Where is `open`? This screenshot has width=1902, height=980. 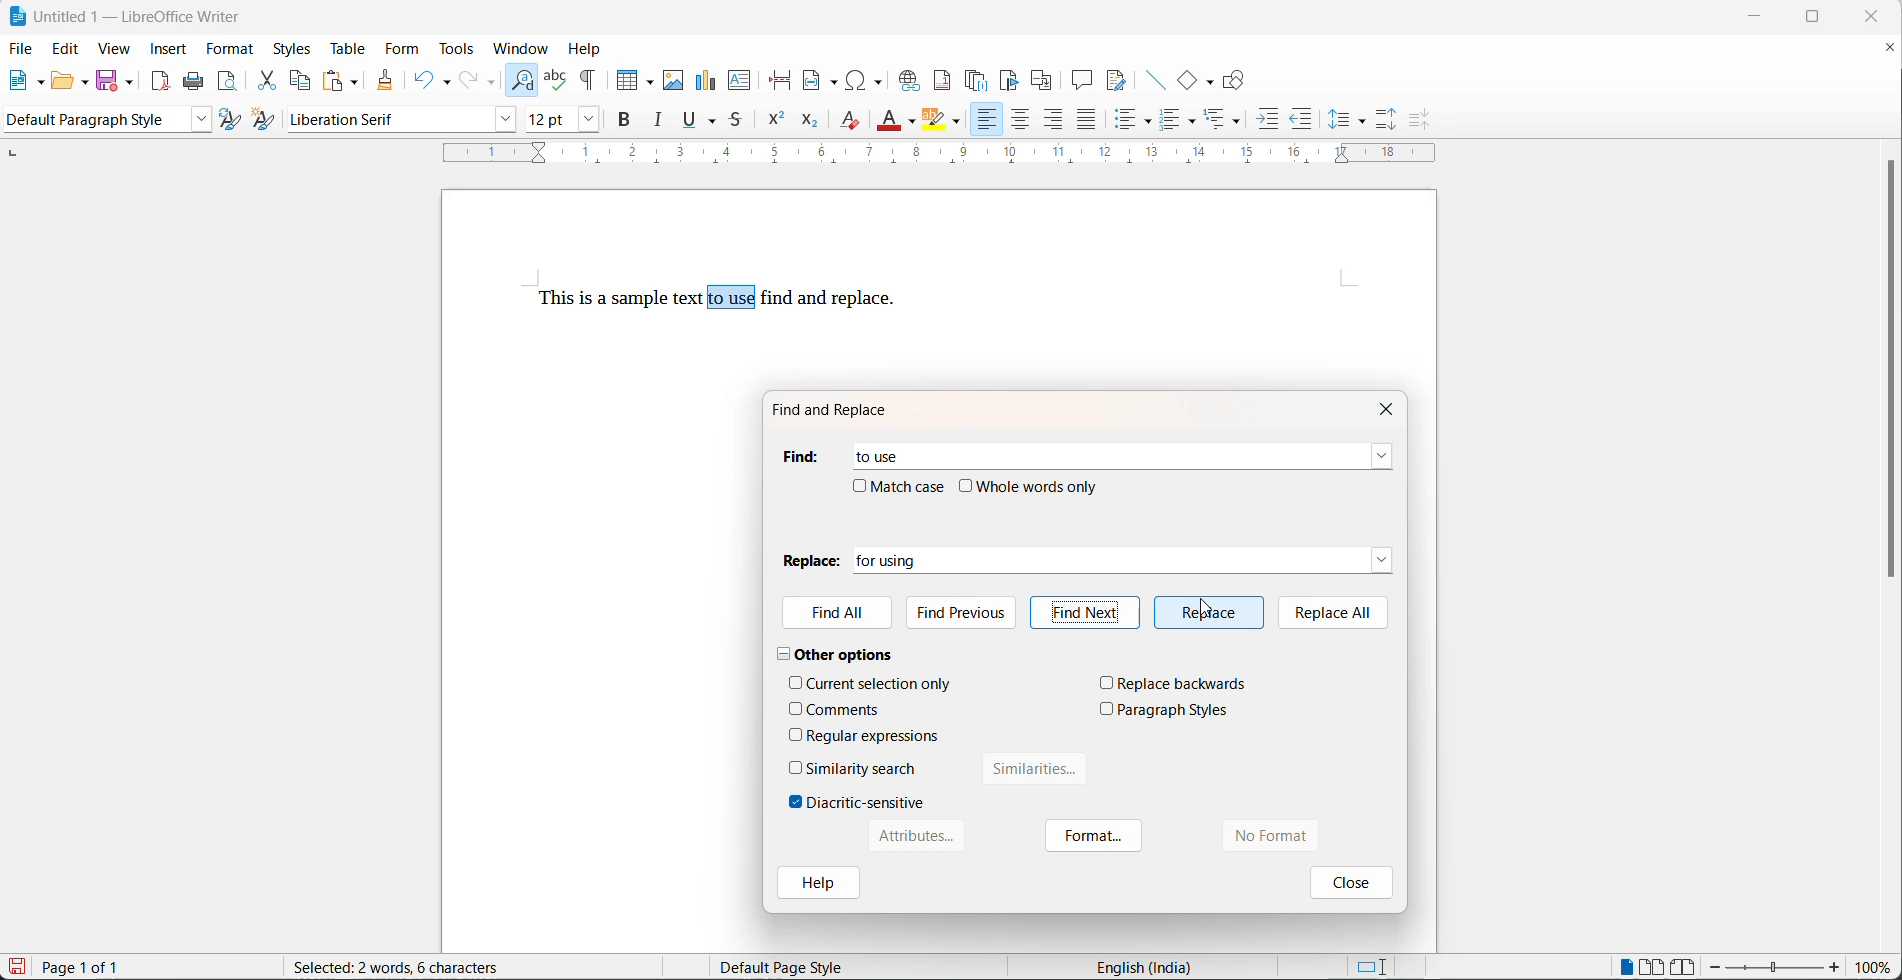 open is located at coordinates (62, 83).